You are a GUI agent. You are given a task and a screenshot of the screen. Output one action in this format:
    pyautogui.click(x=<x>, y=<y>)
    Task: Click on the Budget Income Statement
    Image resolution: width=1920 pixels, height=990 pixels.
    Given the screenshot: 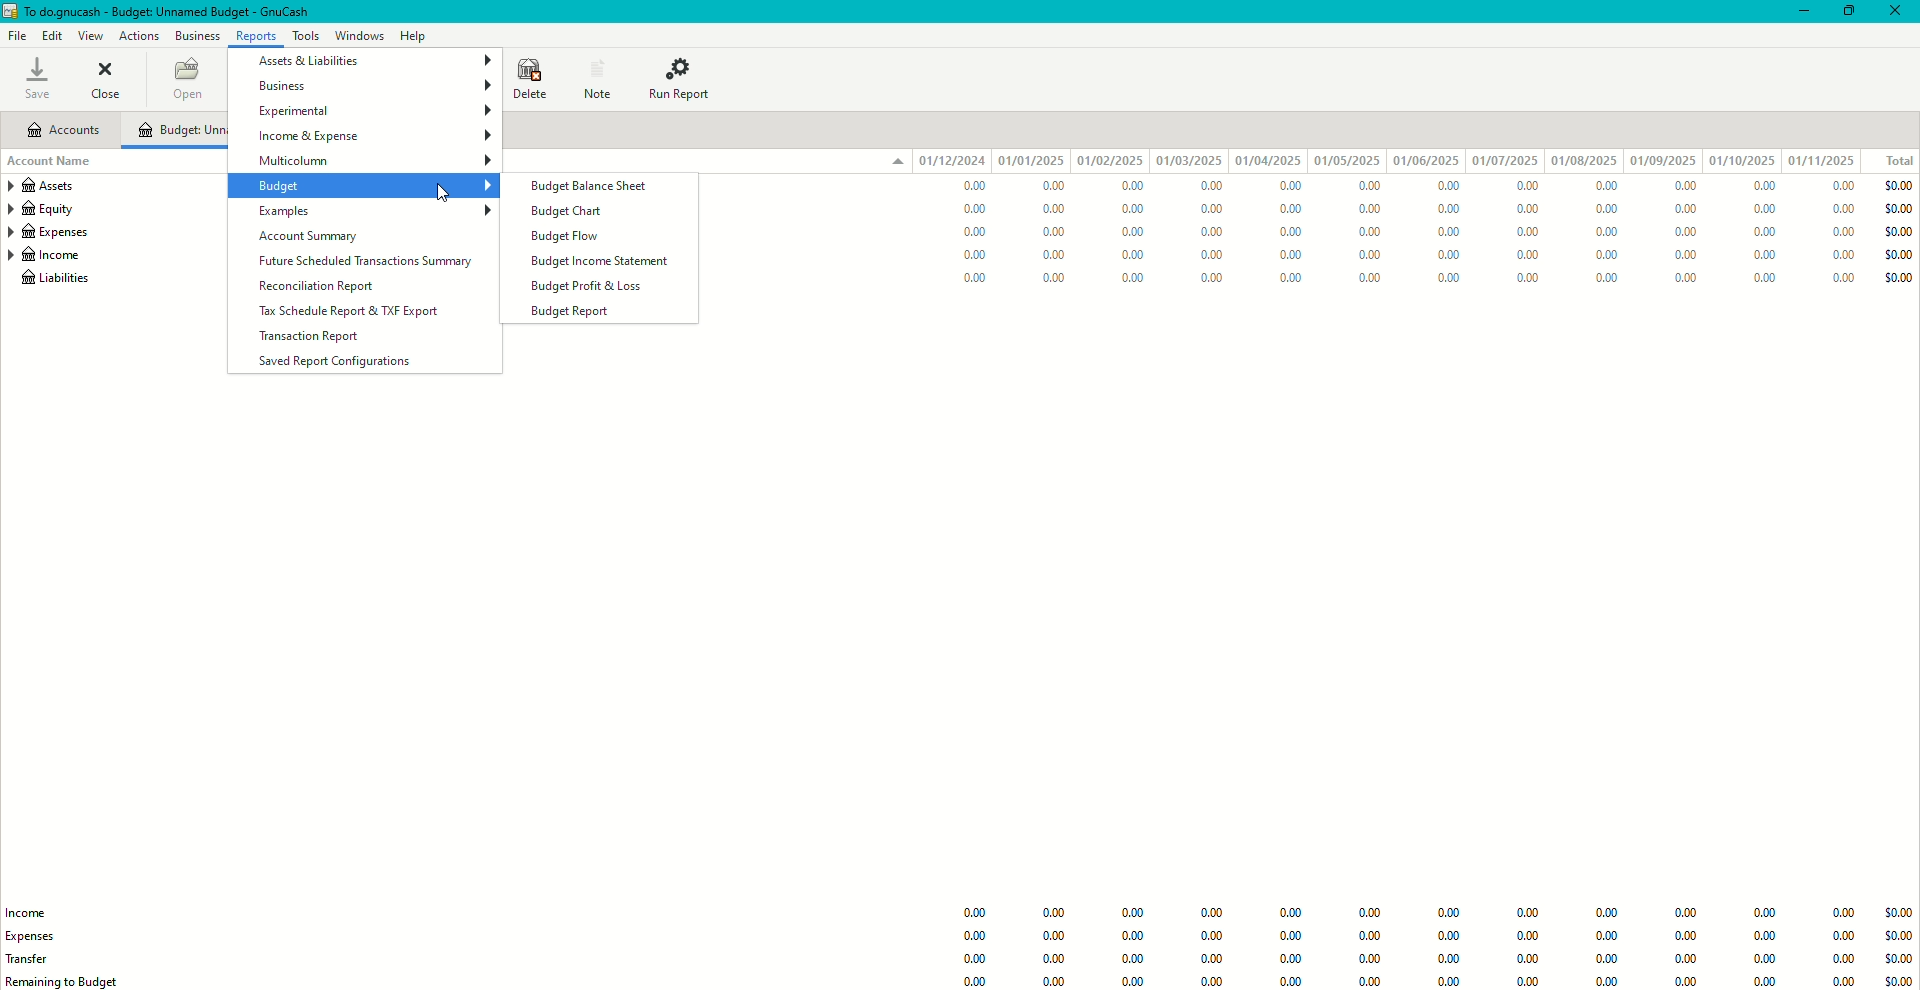 What is the action you would take?
    pyautogui.click(x=599, y=261)
    